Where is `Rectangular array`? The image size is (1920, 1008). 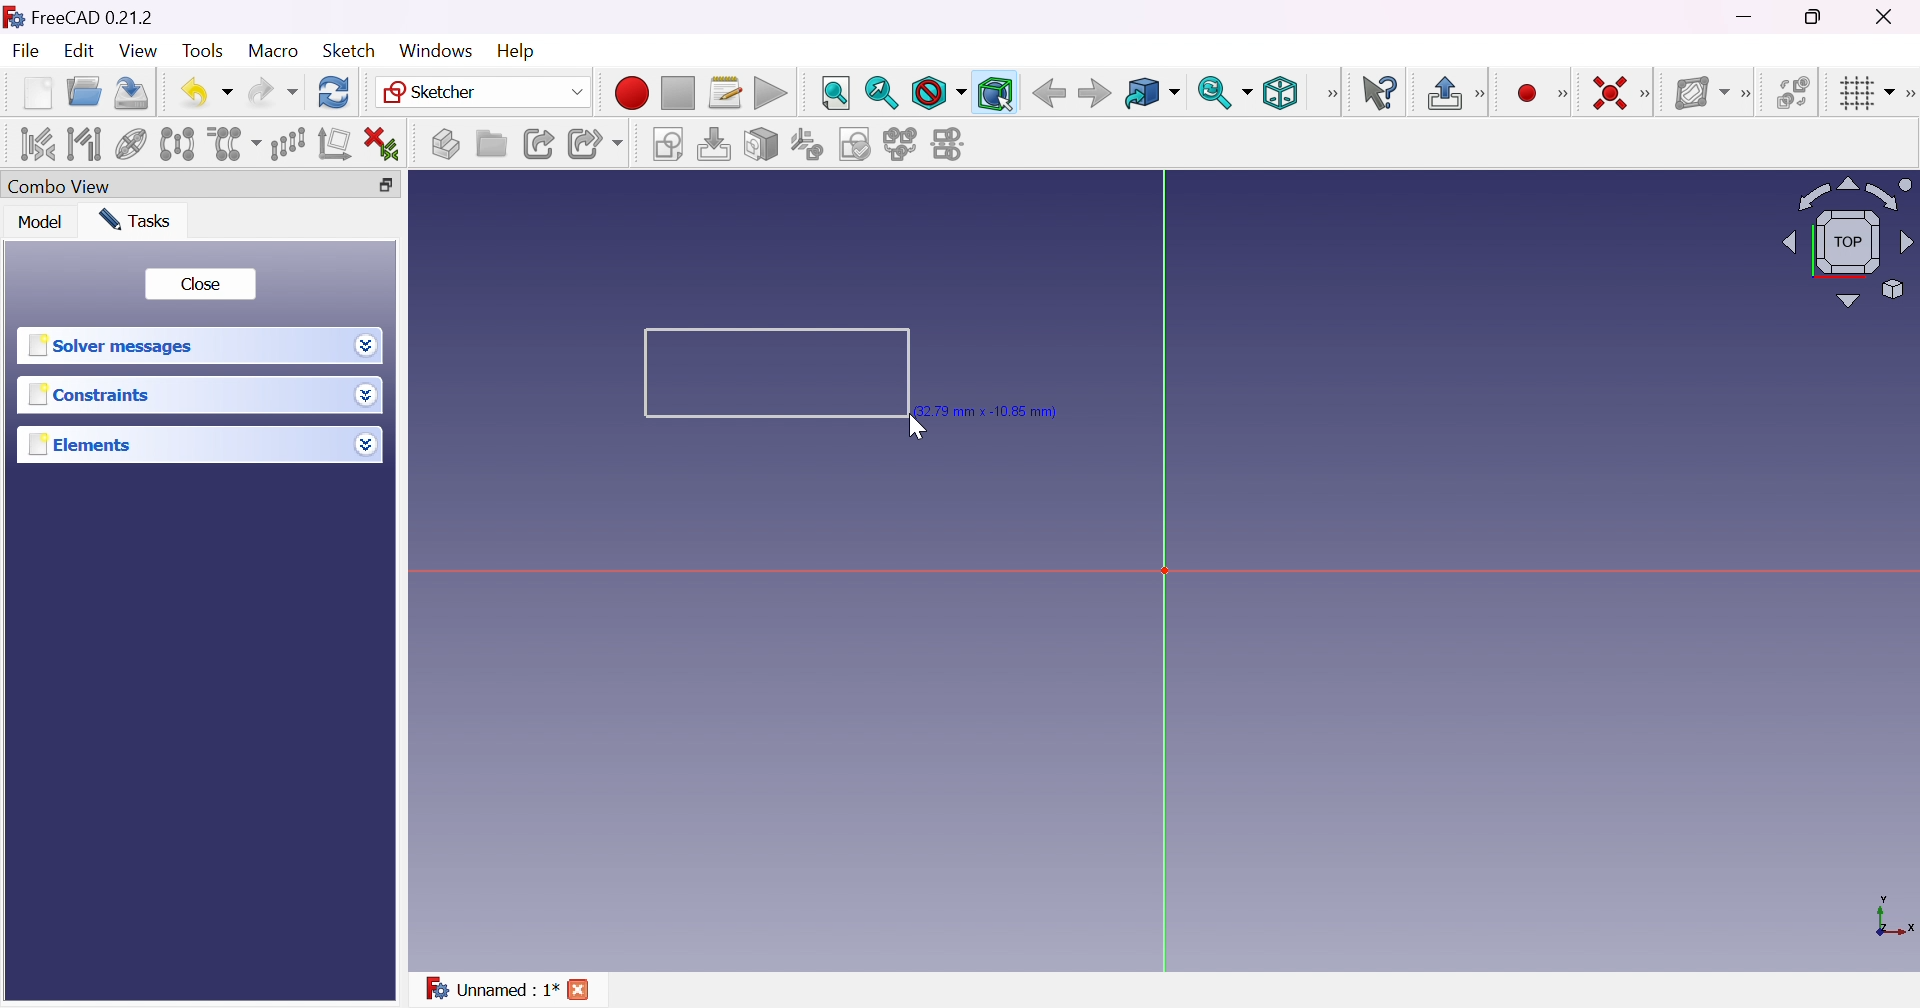 Rectangular array is located at coordinates (287, 145).